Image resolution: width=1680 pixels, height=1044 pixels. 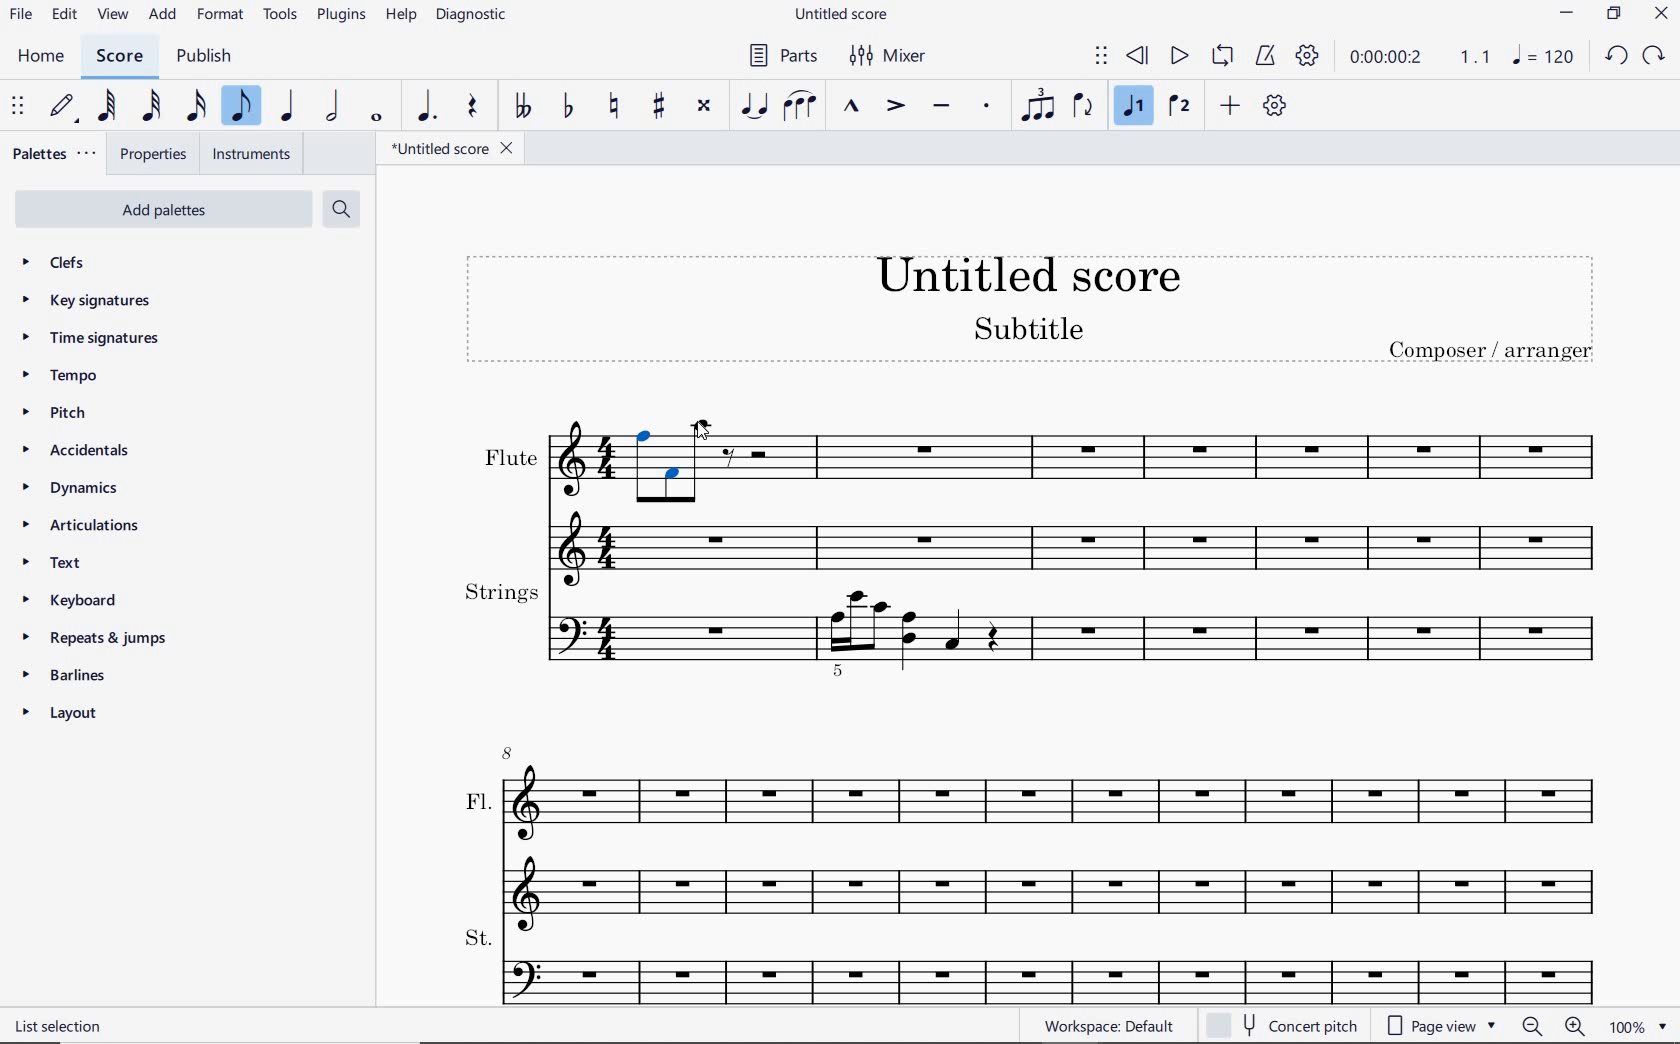 I want to click on MIXER, so click(x=885, y=57).